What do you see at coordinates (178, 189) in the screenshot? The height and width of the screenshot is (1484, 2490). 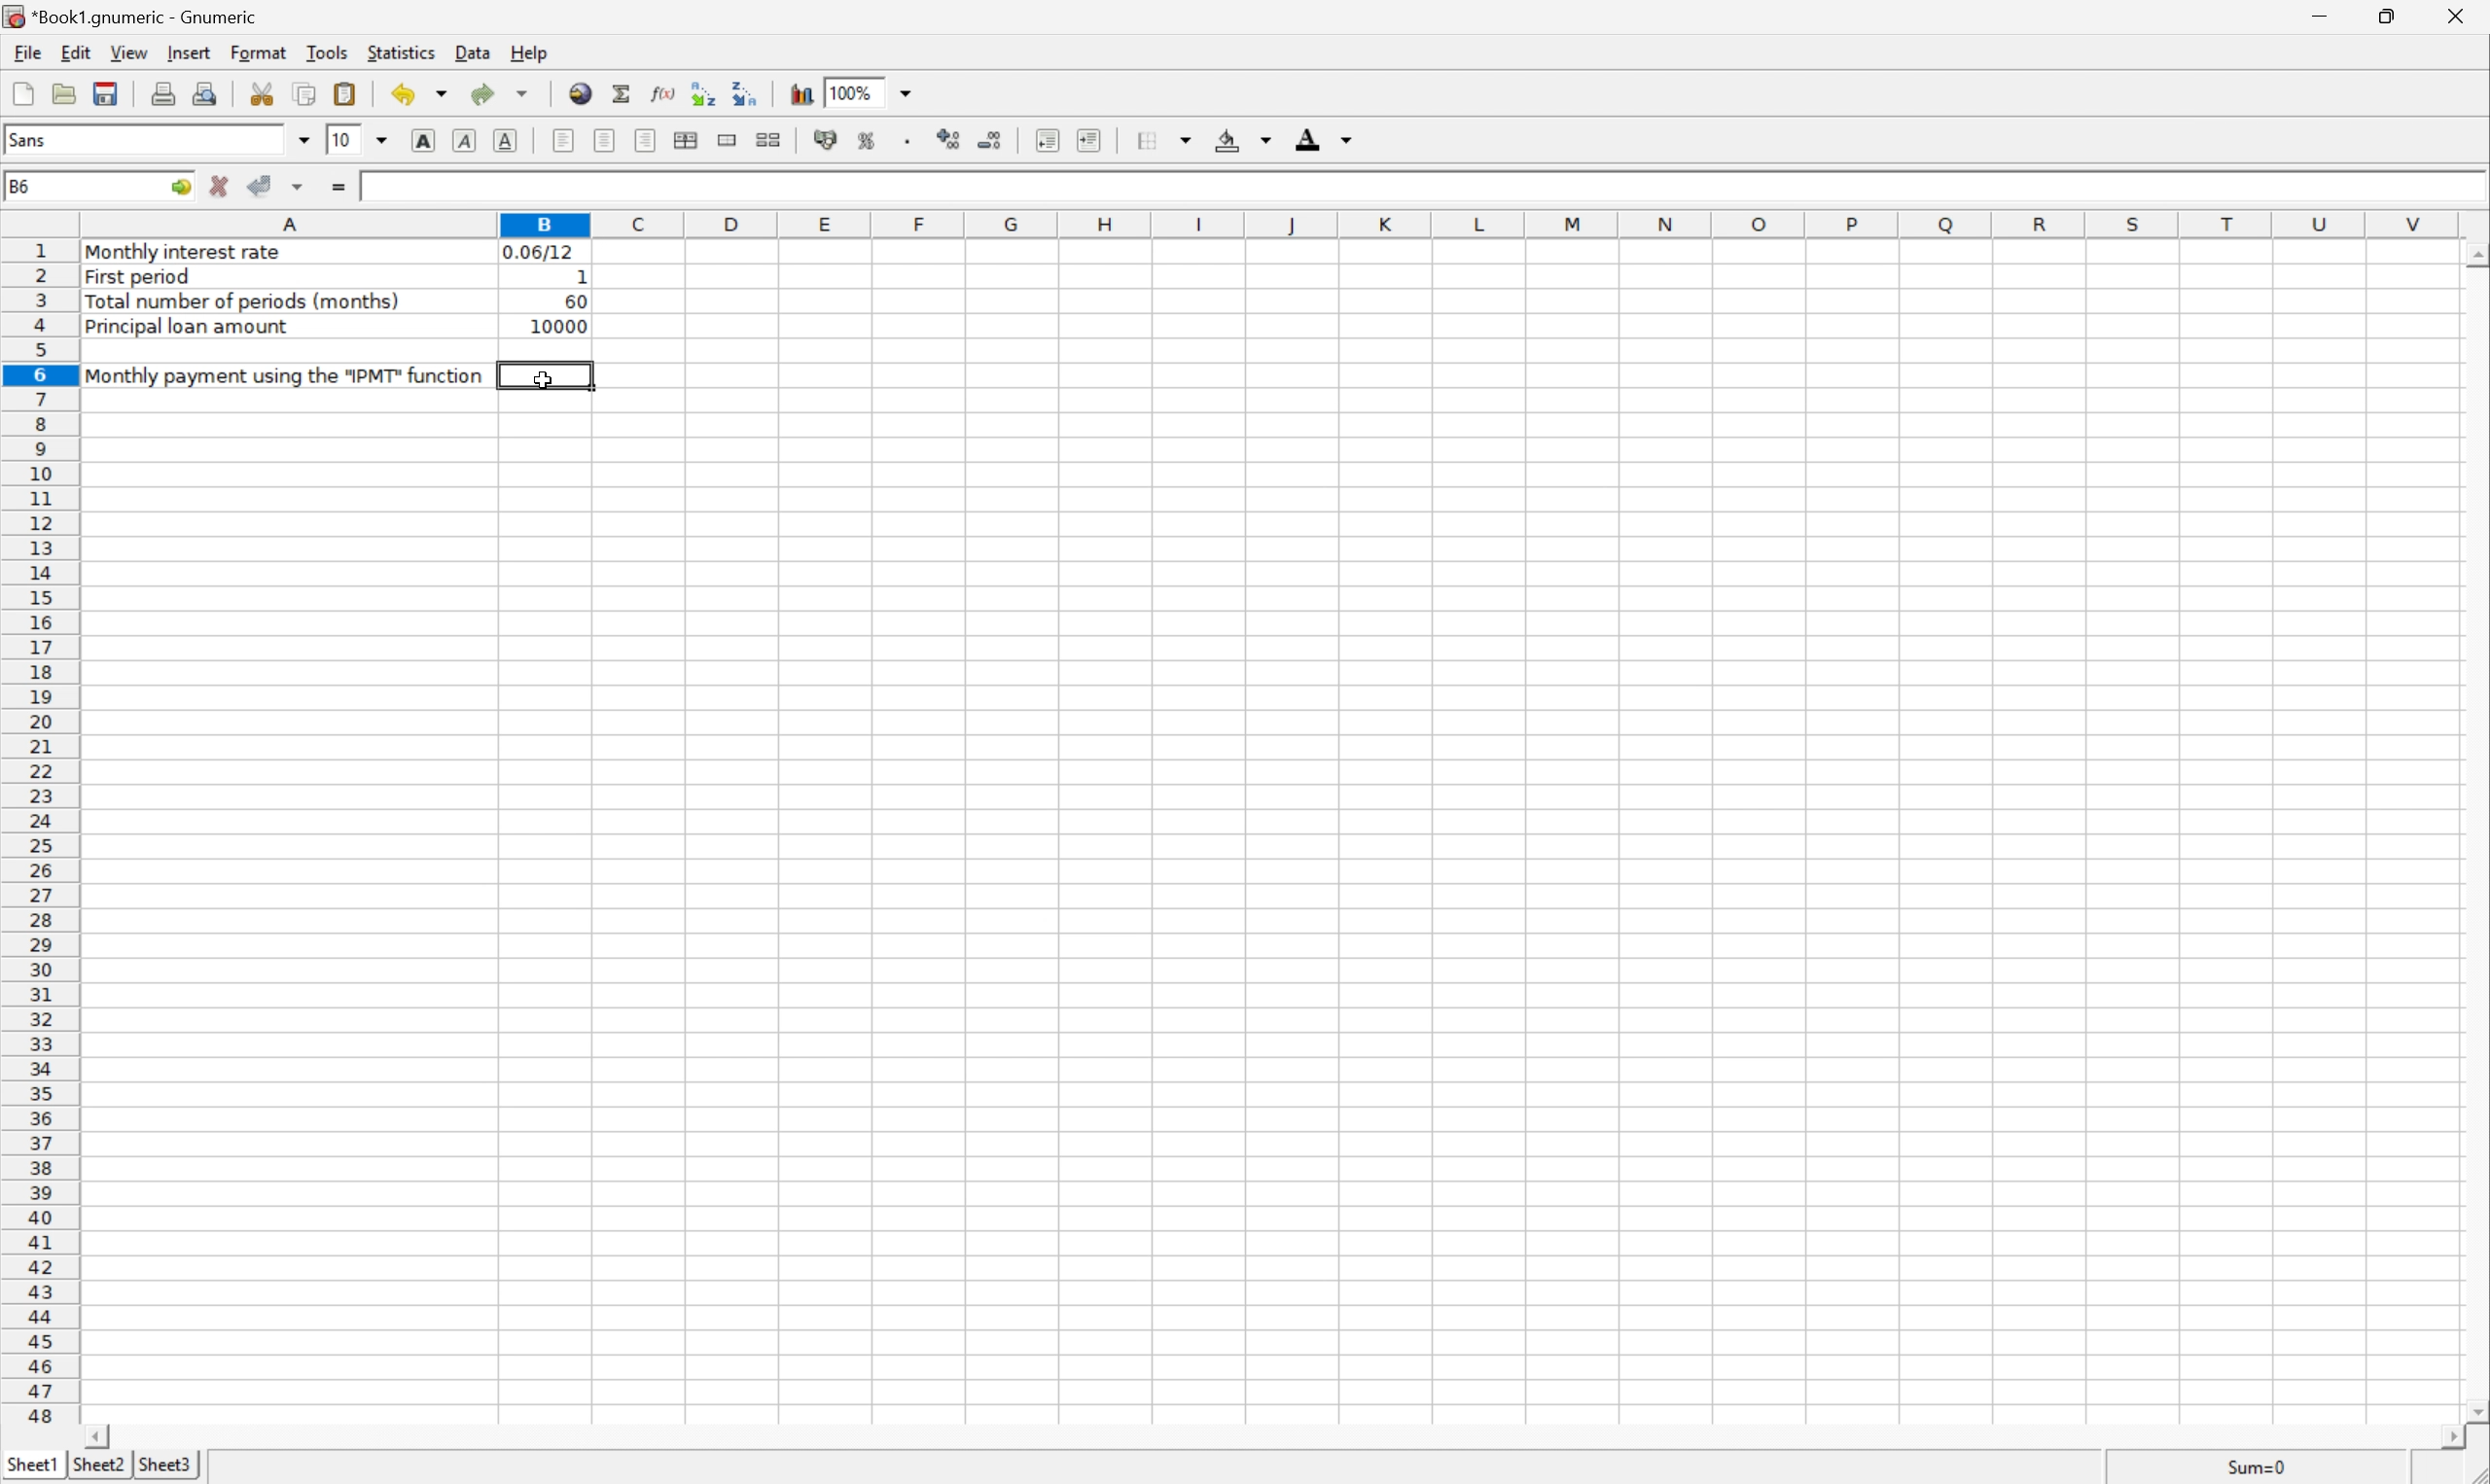 I see `Go To` at bounding box center [178, 189].